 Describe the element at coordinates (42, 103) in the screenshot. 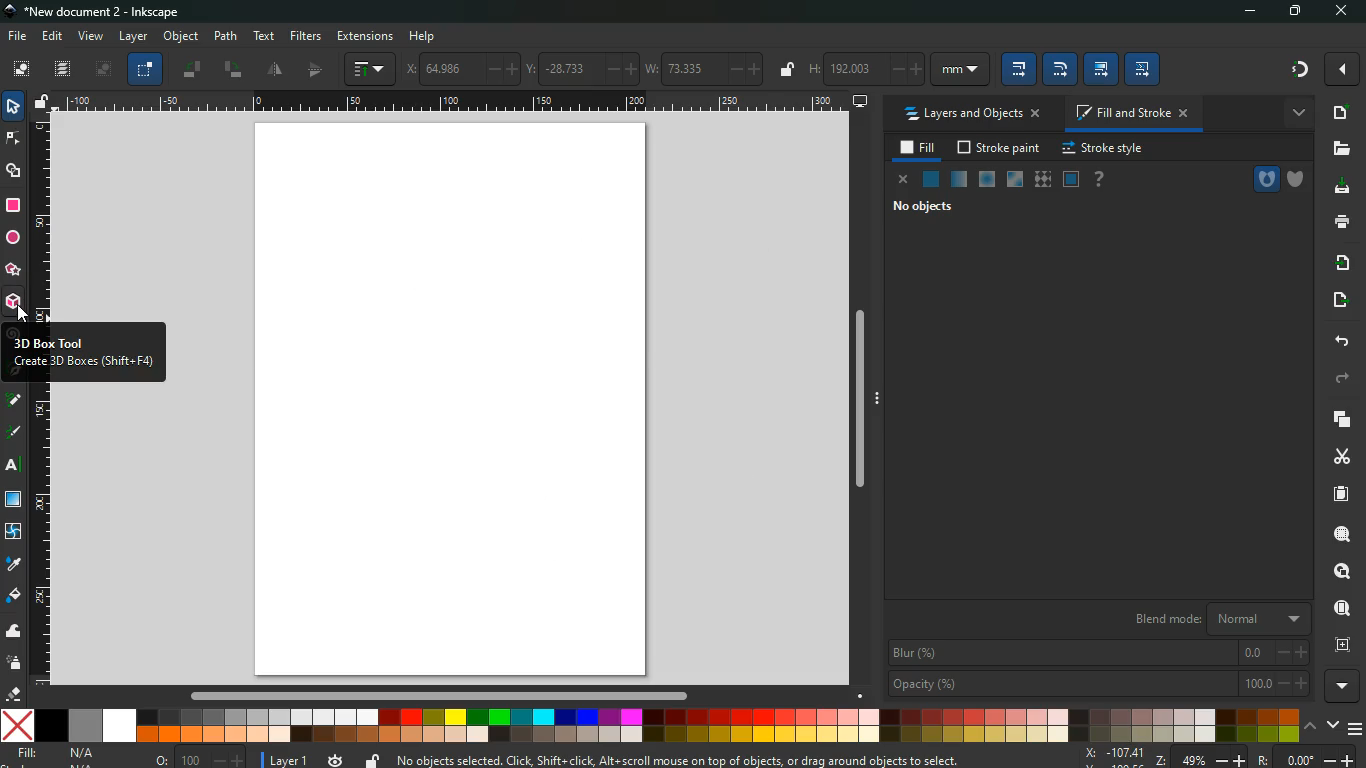

I see `unlock` at that location.